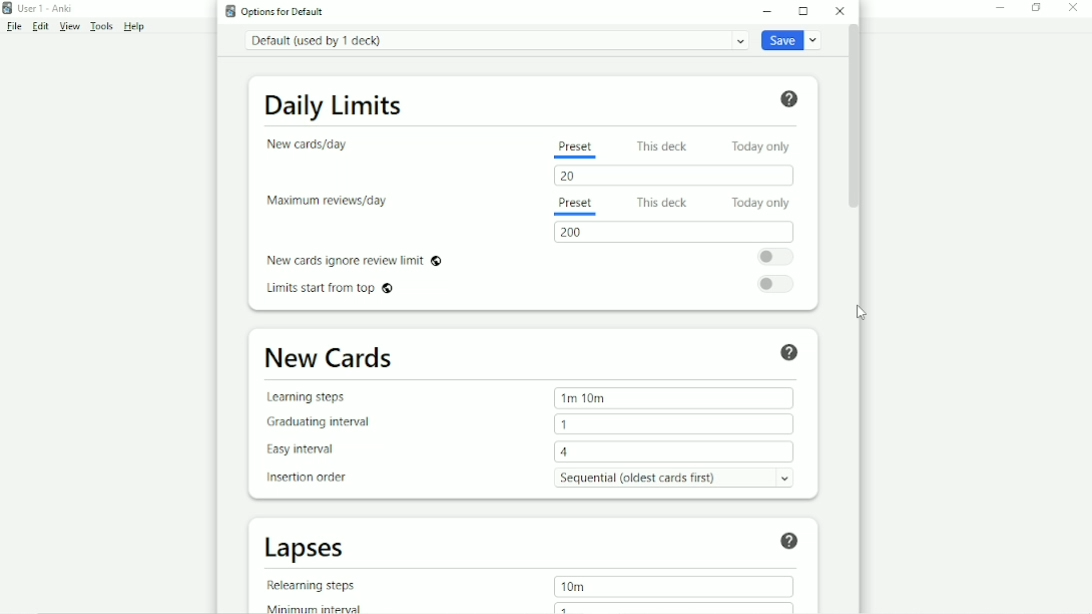 This screenshot has height=614, width=1092. I want to click on New cards/day, so click(315, 144).